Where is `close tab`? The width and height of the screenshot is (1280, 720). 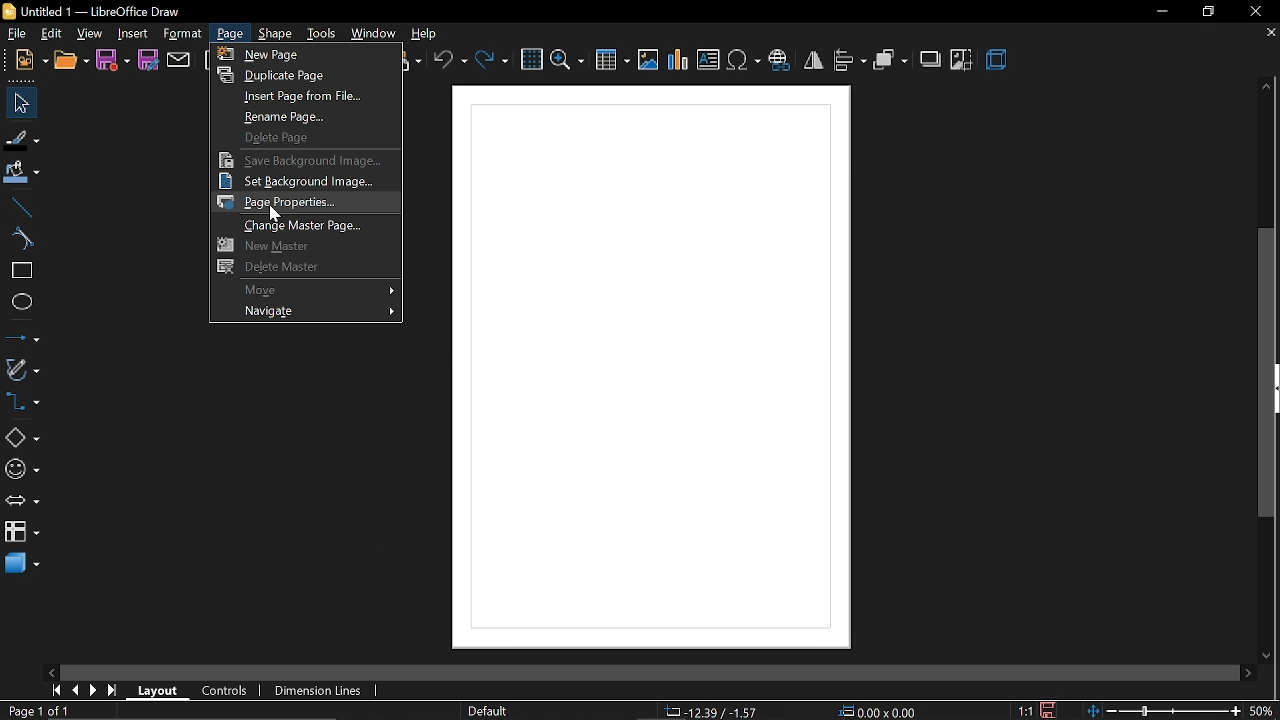 close tab is located at coordinates (1269, 32).